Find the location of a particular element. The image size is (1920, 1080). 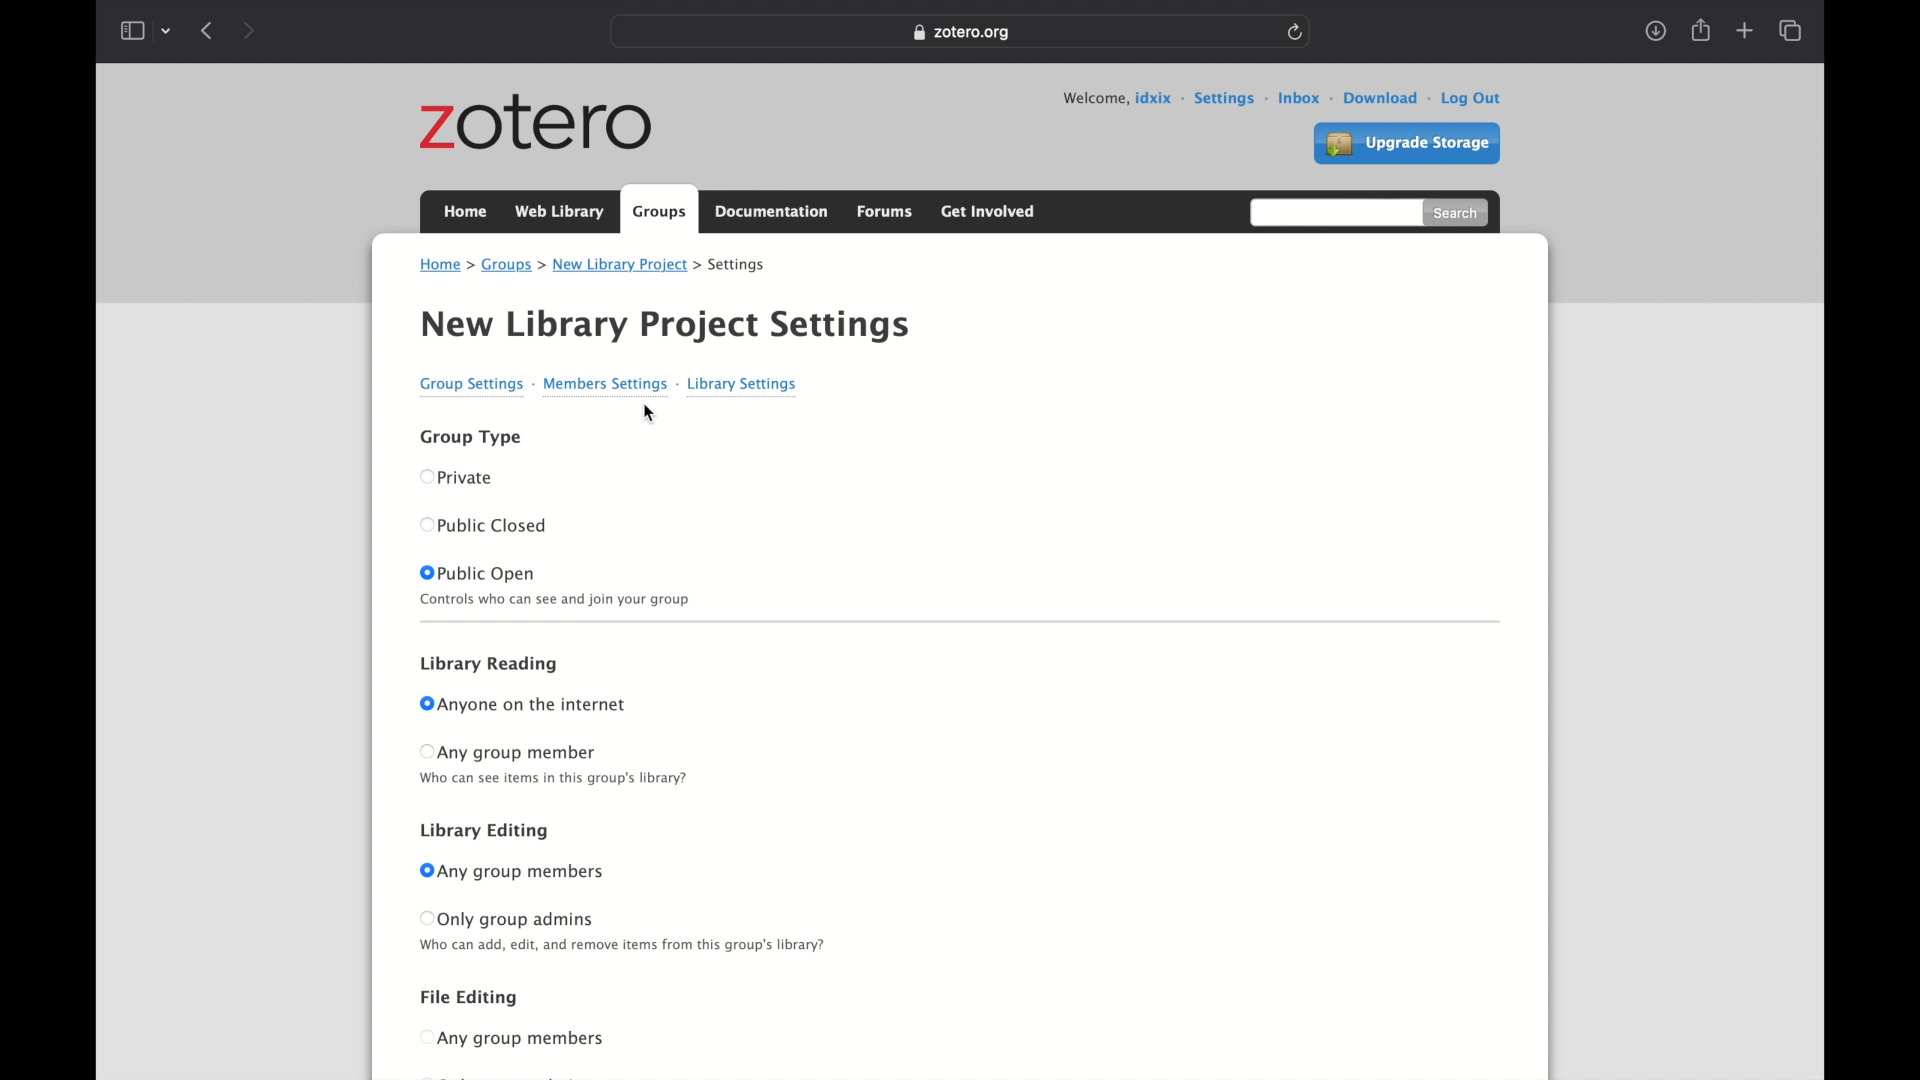

get involved is located at coordinates (986, 209).